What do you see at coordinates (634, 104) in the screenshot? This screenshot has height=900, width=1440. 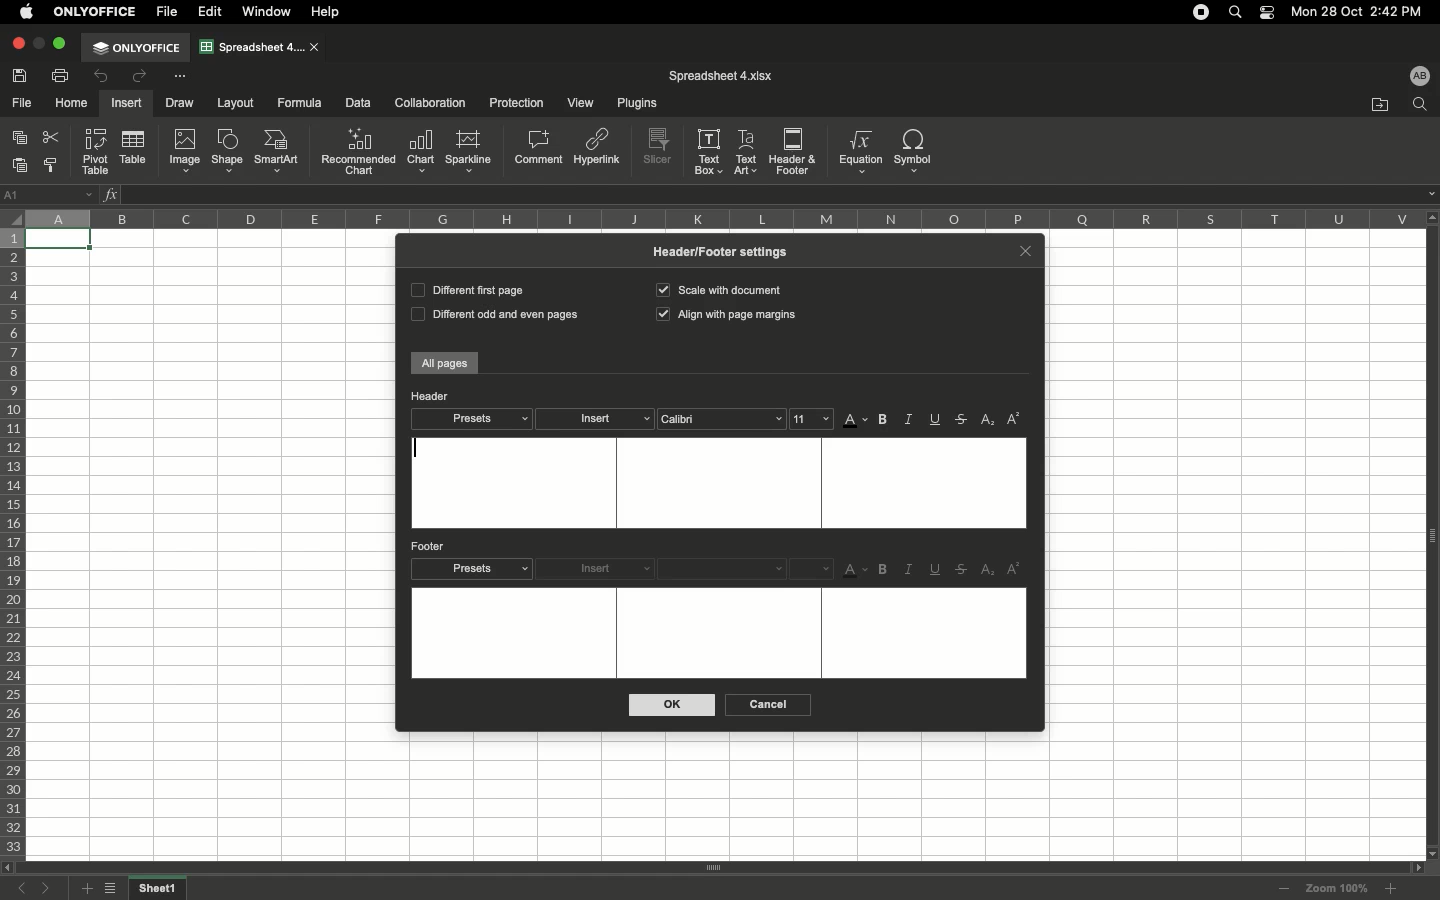 I see `Plugins` at bounding box center [634, 104].